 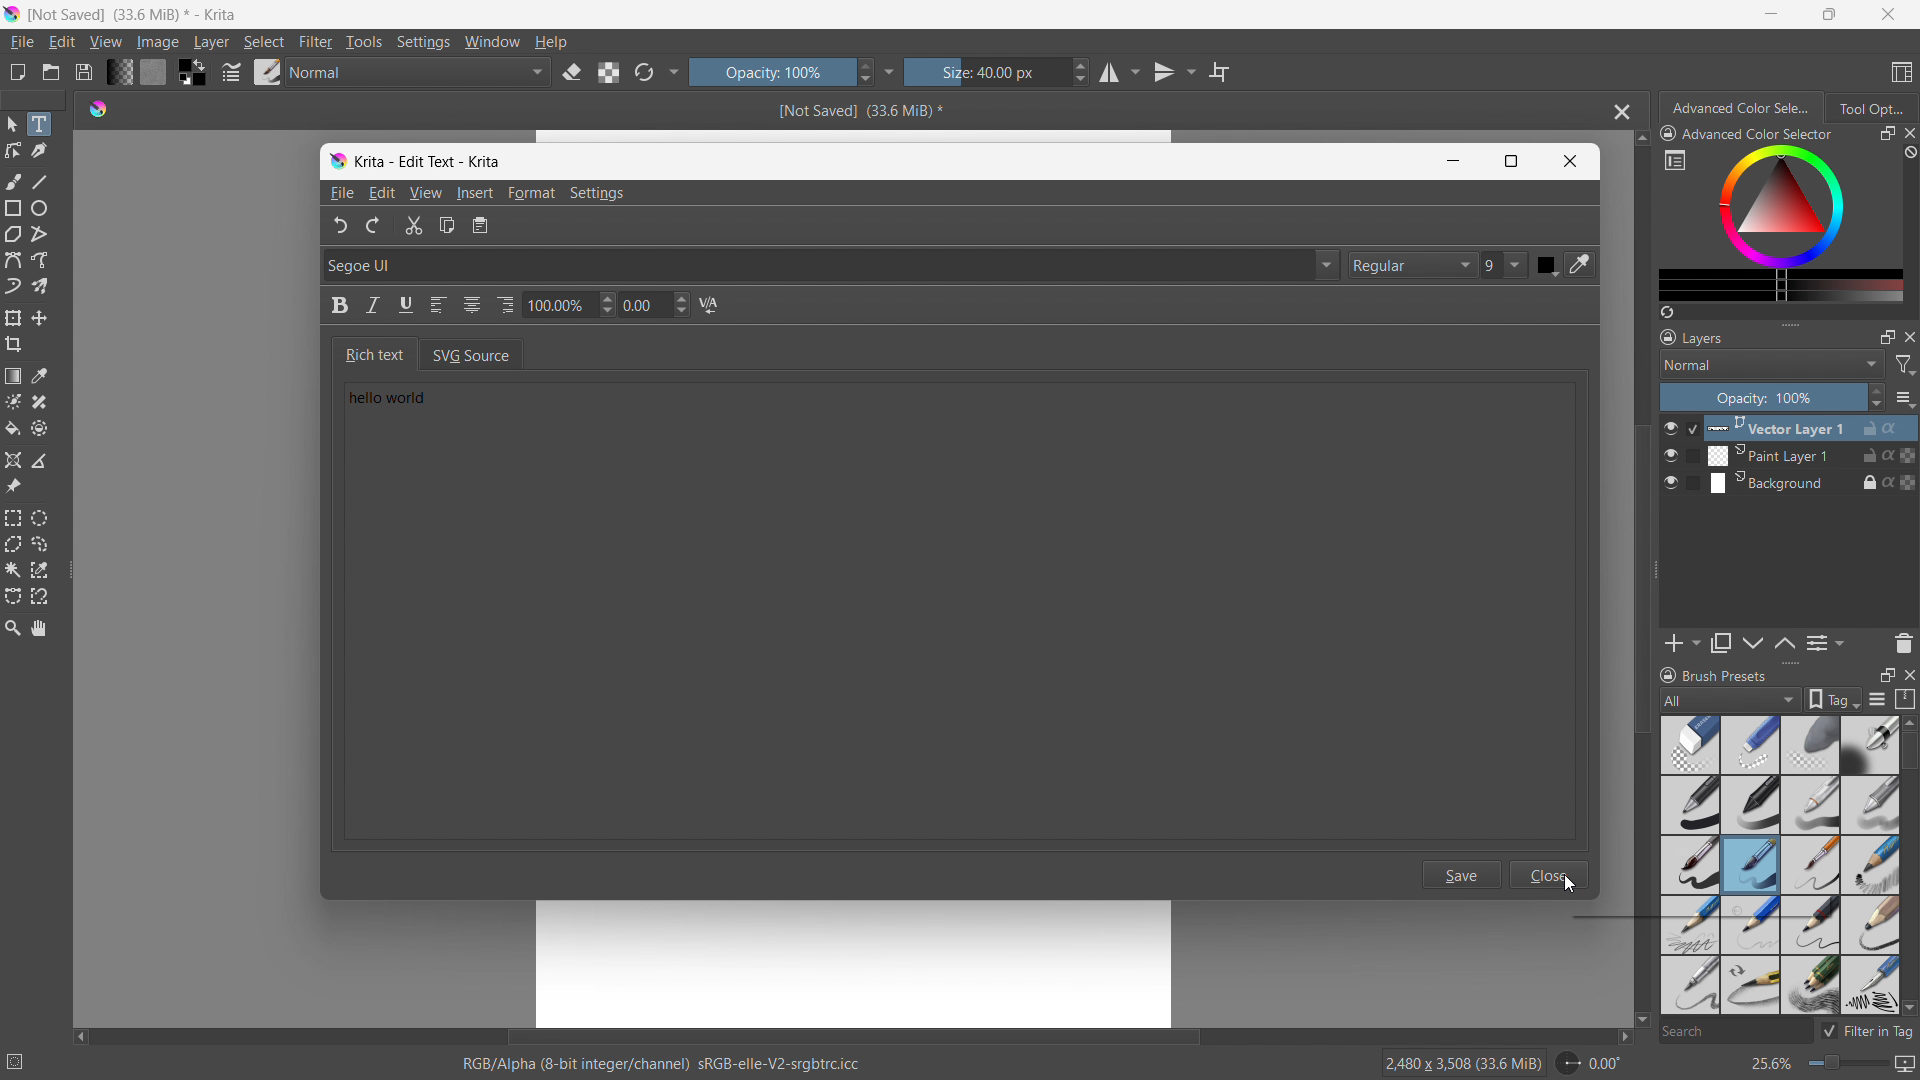 What do you see at coordinates (1908, 133) in the screenshot?
I see `close` at bounding box center [1908, 133].